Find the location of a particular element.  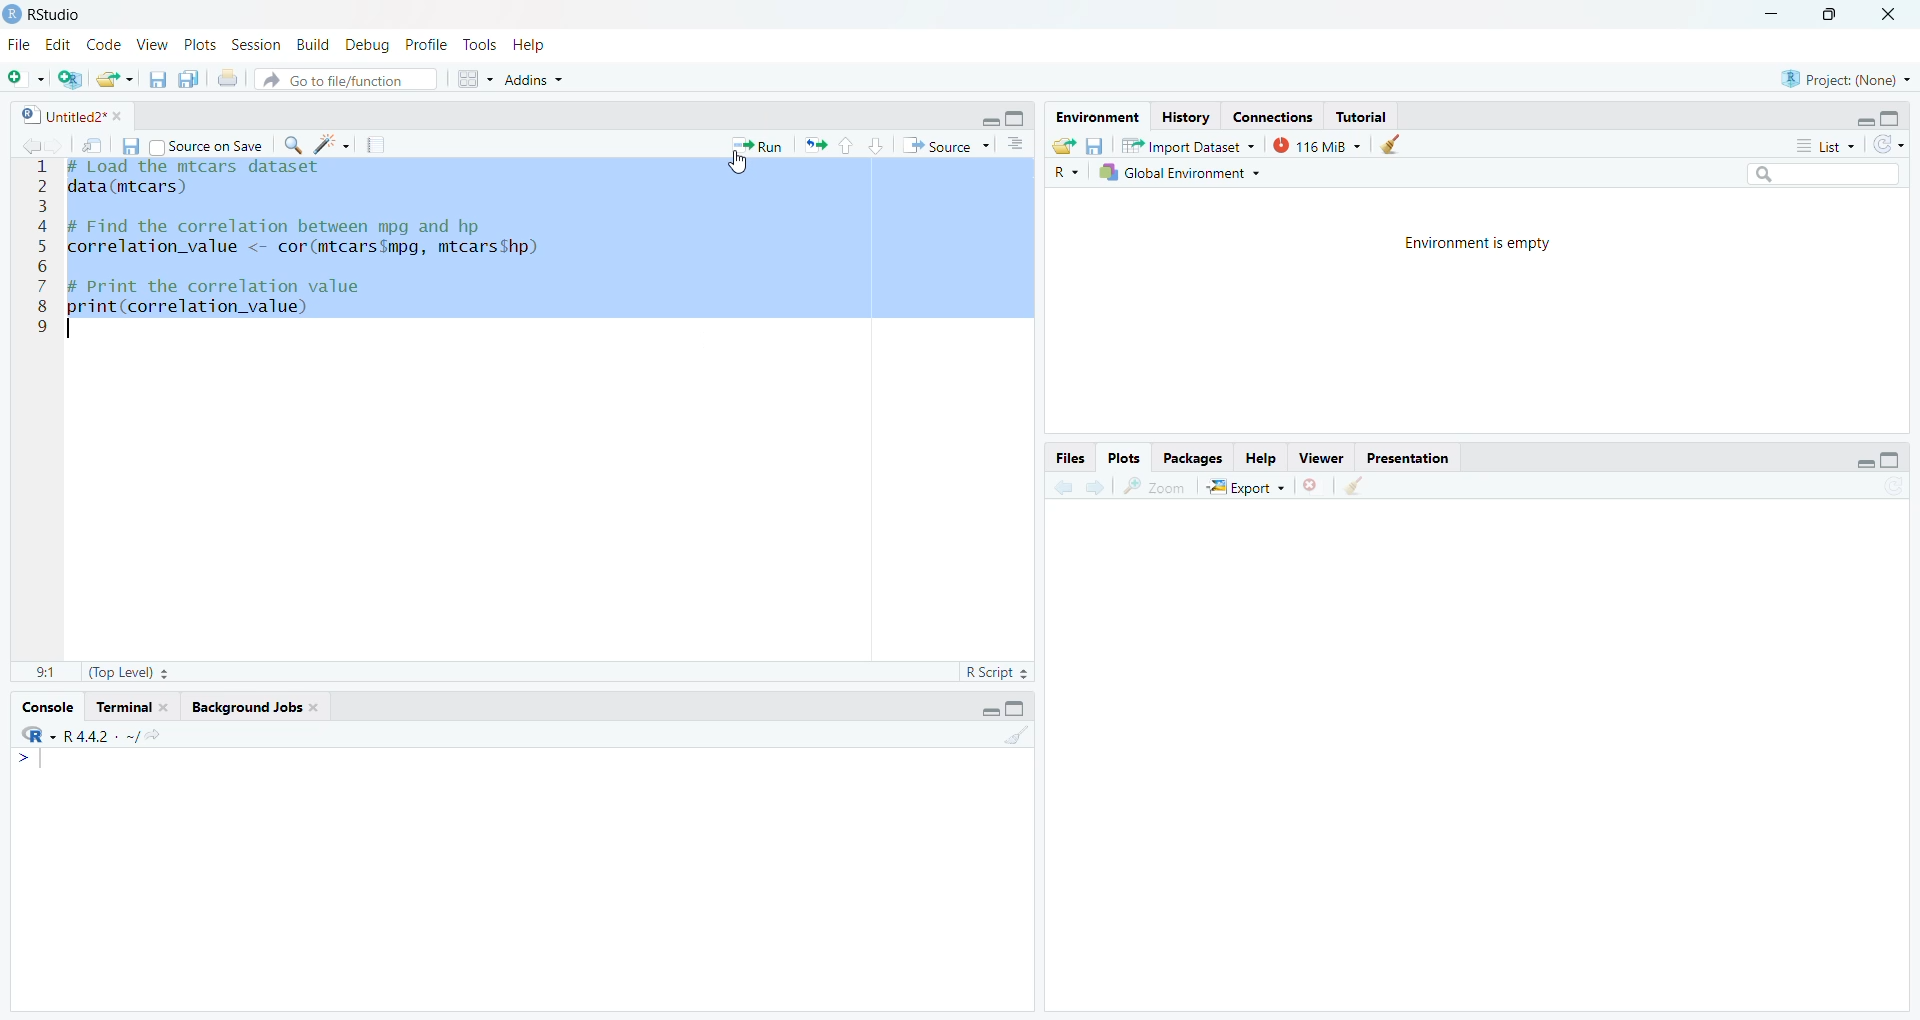

Refresh the list of objects in the environment is located at coordinates (1891, 146).